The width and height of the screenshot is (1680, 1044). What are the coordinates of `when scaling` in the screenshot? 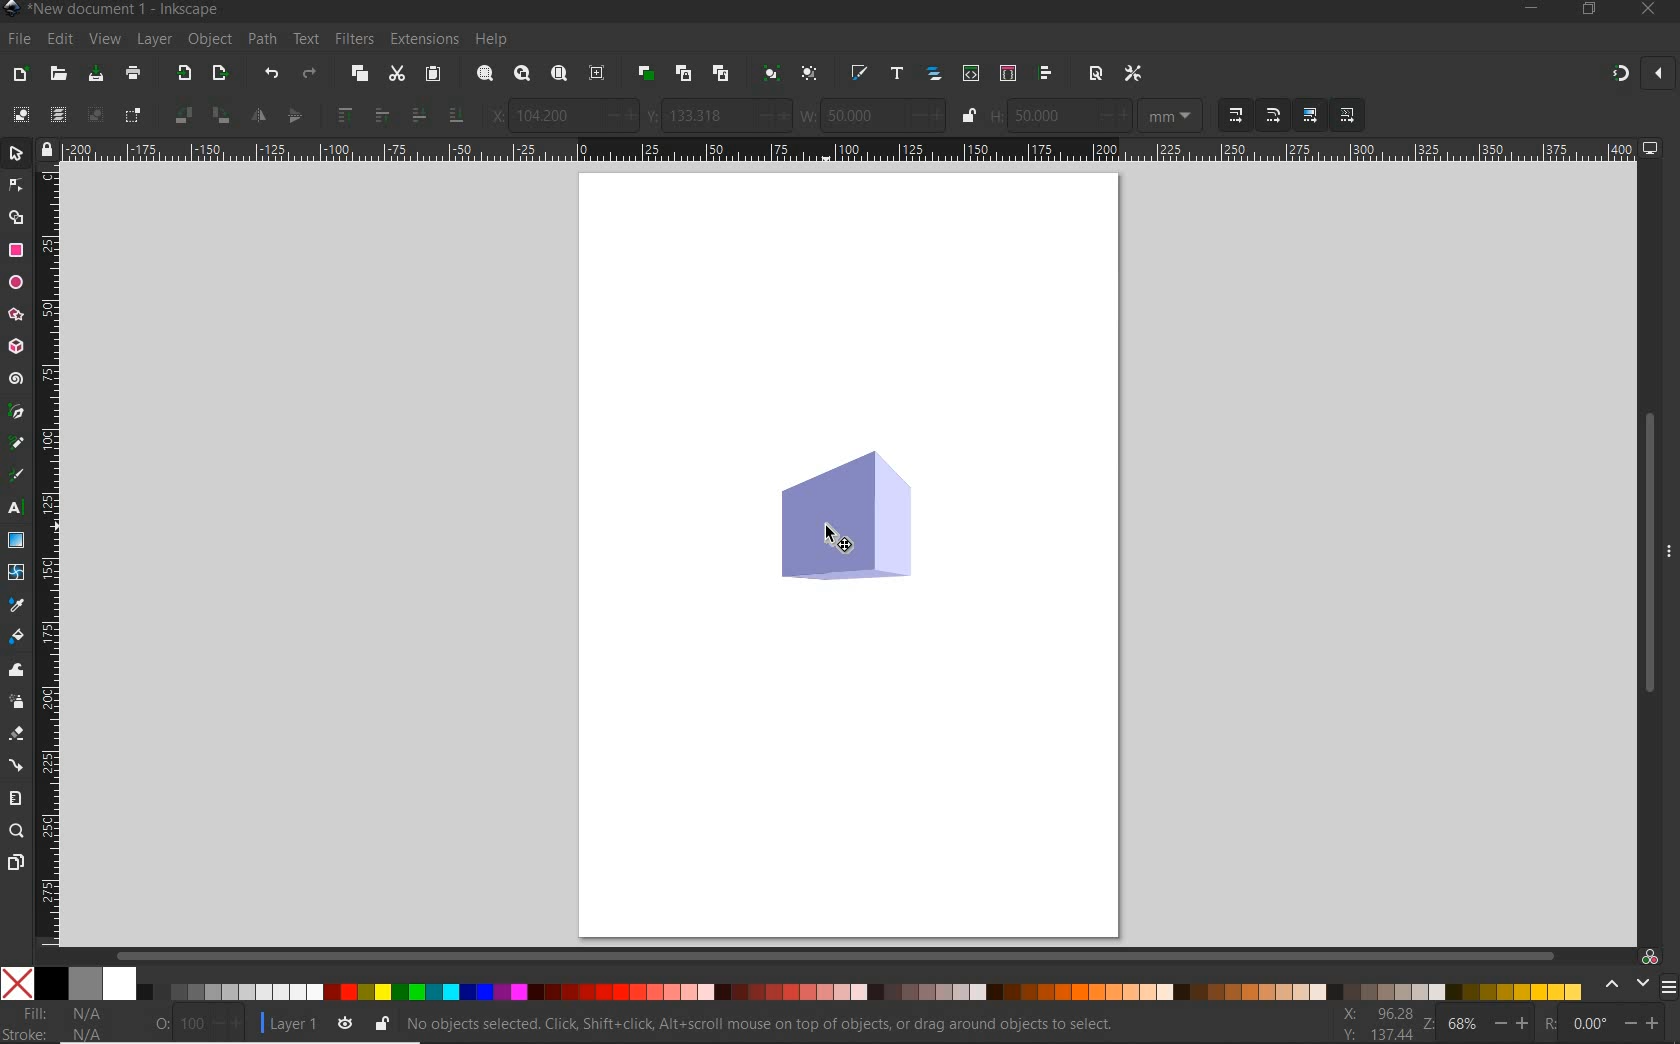 It's located at (1235, 116).